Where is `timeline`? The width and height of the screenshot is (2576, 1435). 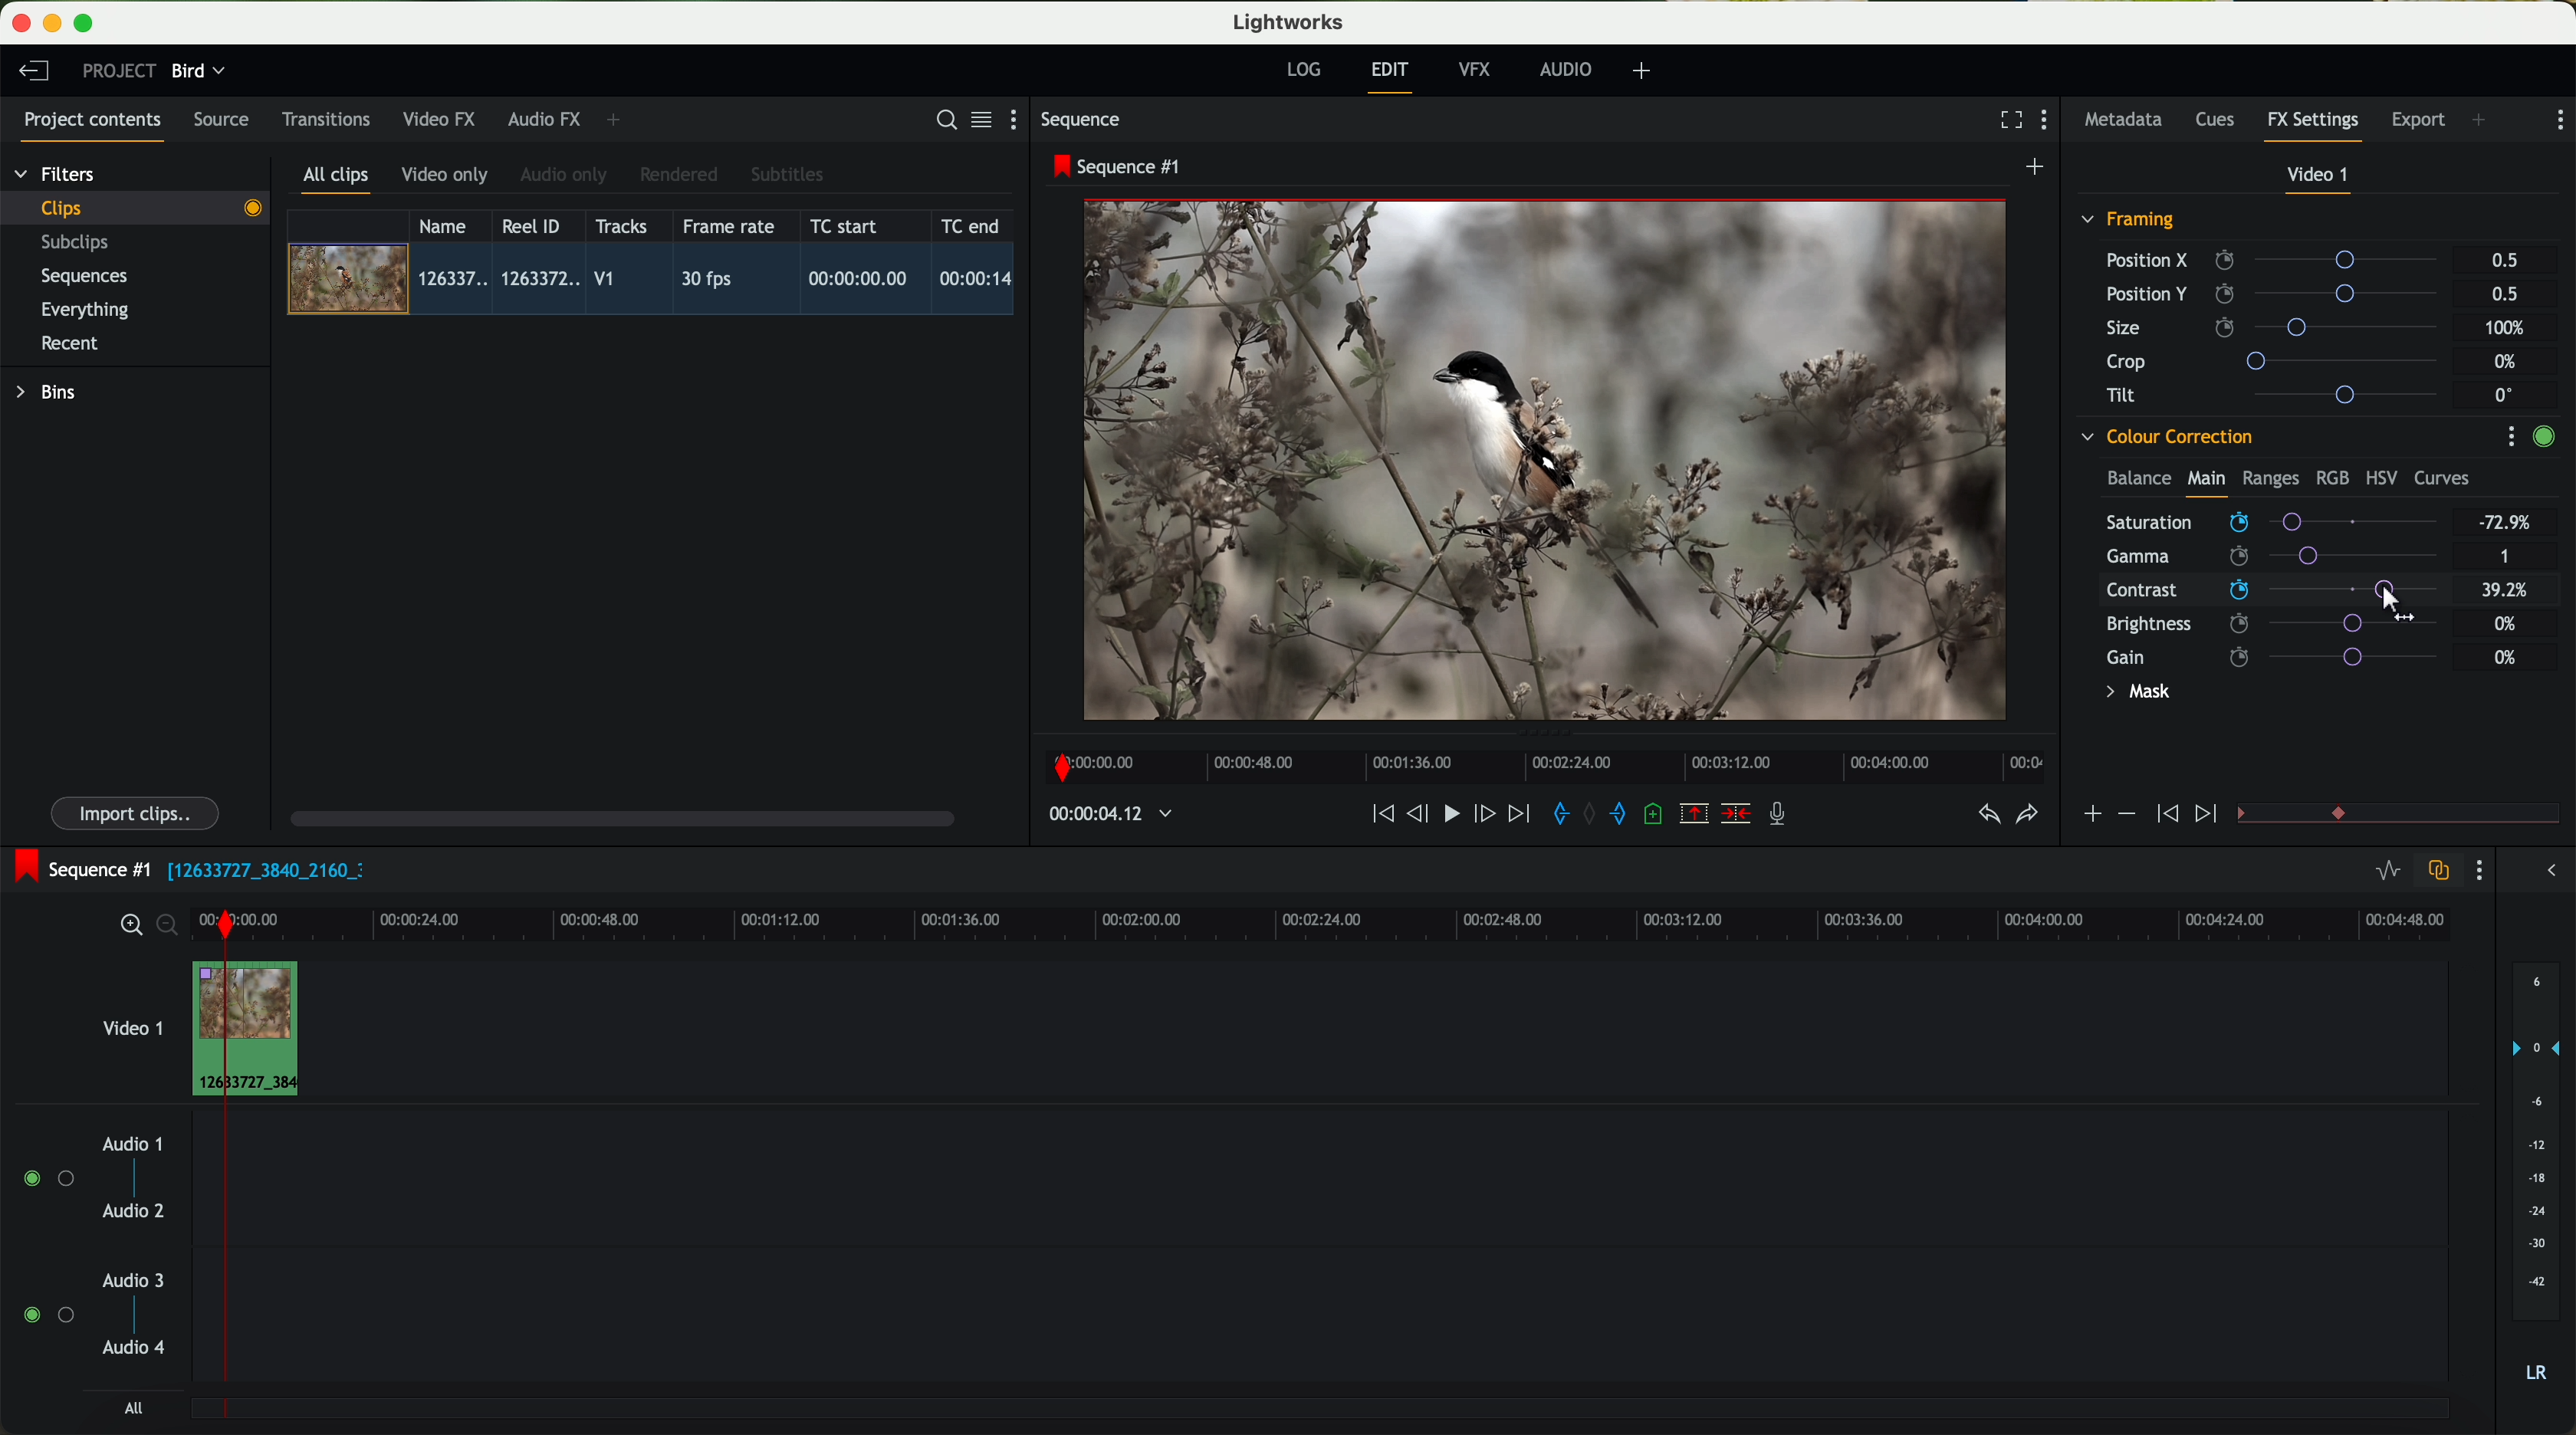
timeline is located at coordinates (1539, 761).